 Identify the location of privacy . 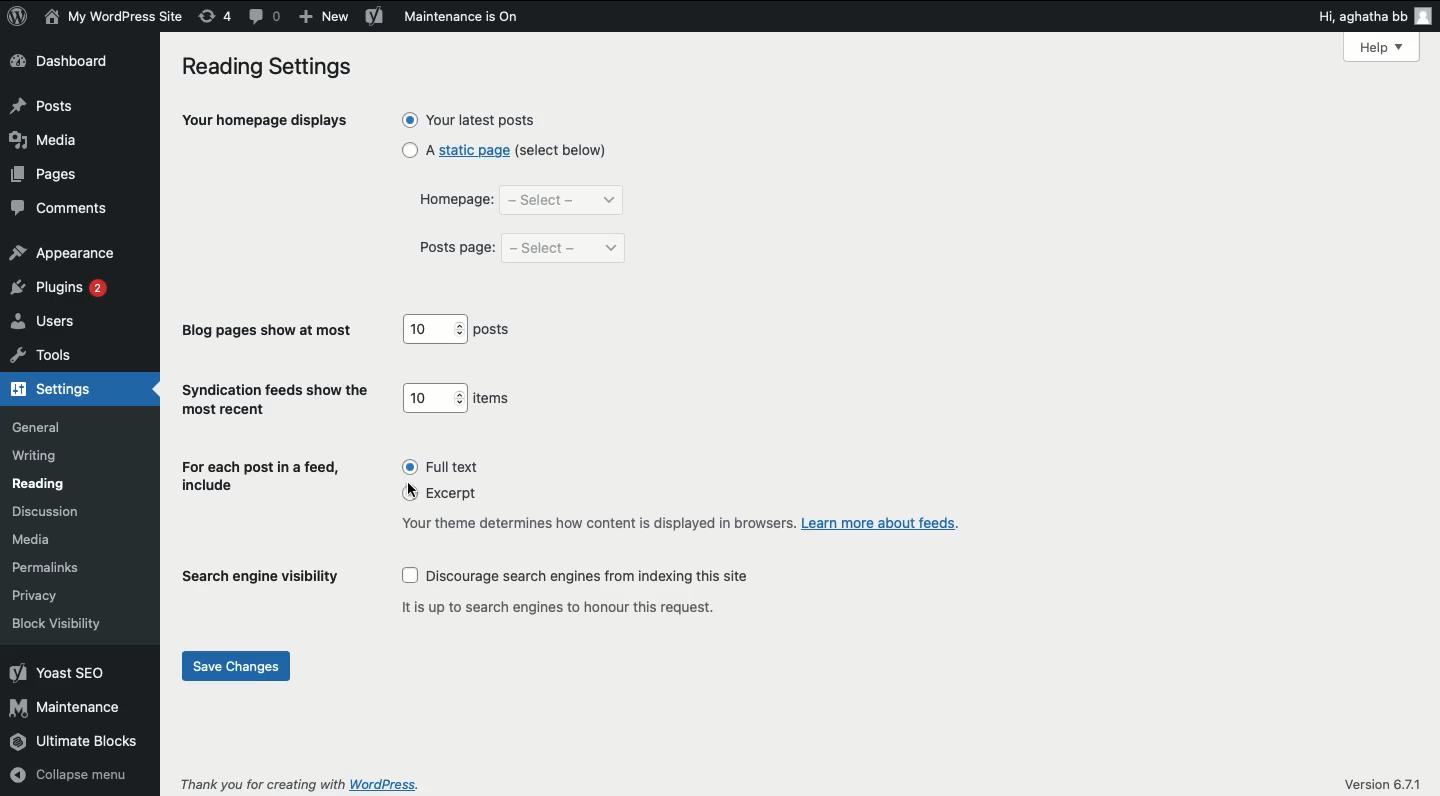
(34, 595).